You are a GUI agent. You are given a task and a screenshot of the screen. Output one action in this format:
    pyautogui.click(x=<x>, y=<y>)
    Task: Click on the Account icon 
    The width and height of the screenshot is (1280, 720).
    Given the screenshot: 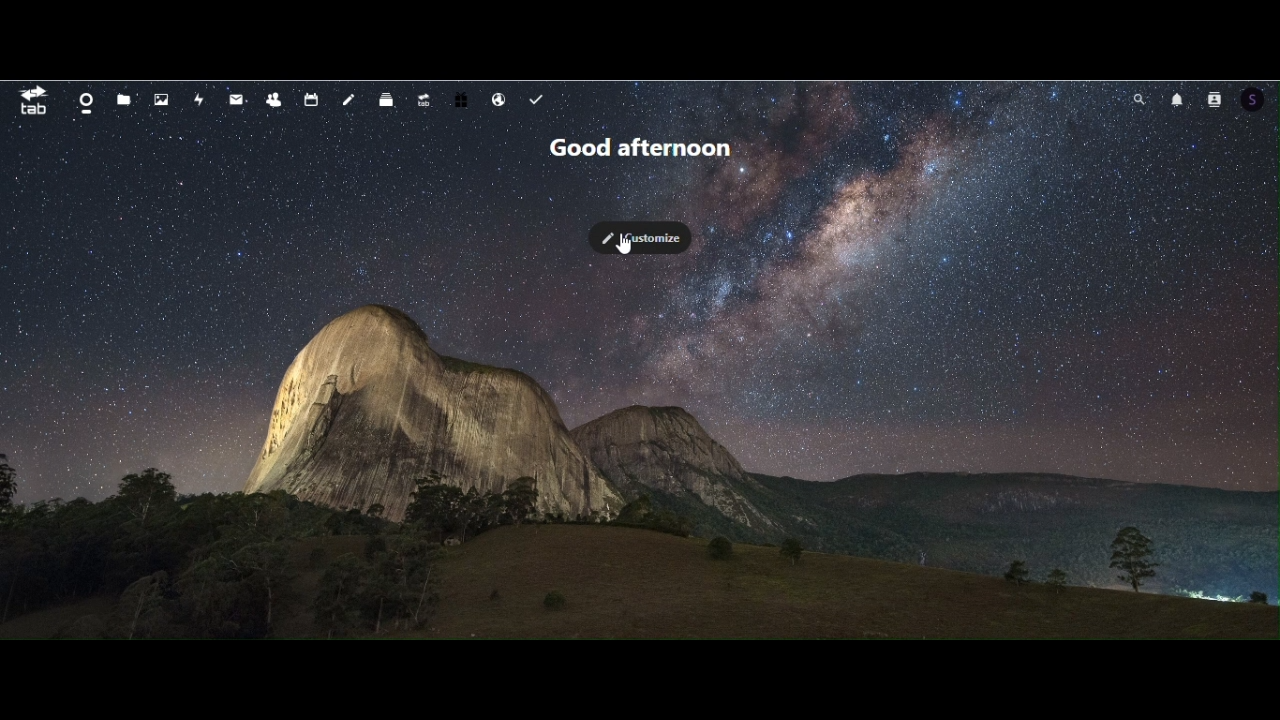 What is the action you would take?
    pyautogui.click(x=1260, y=102)
    